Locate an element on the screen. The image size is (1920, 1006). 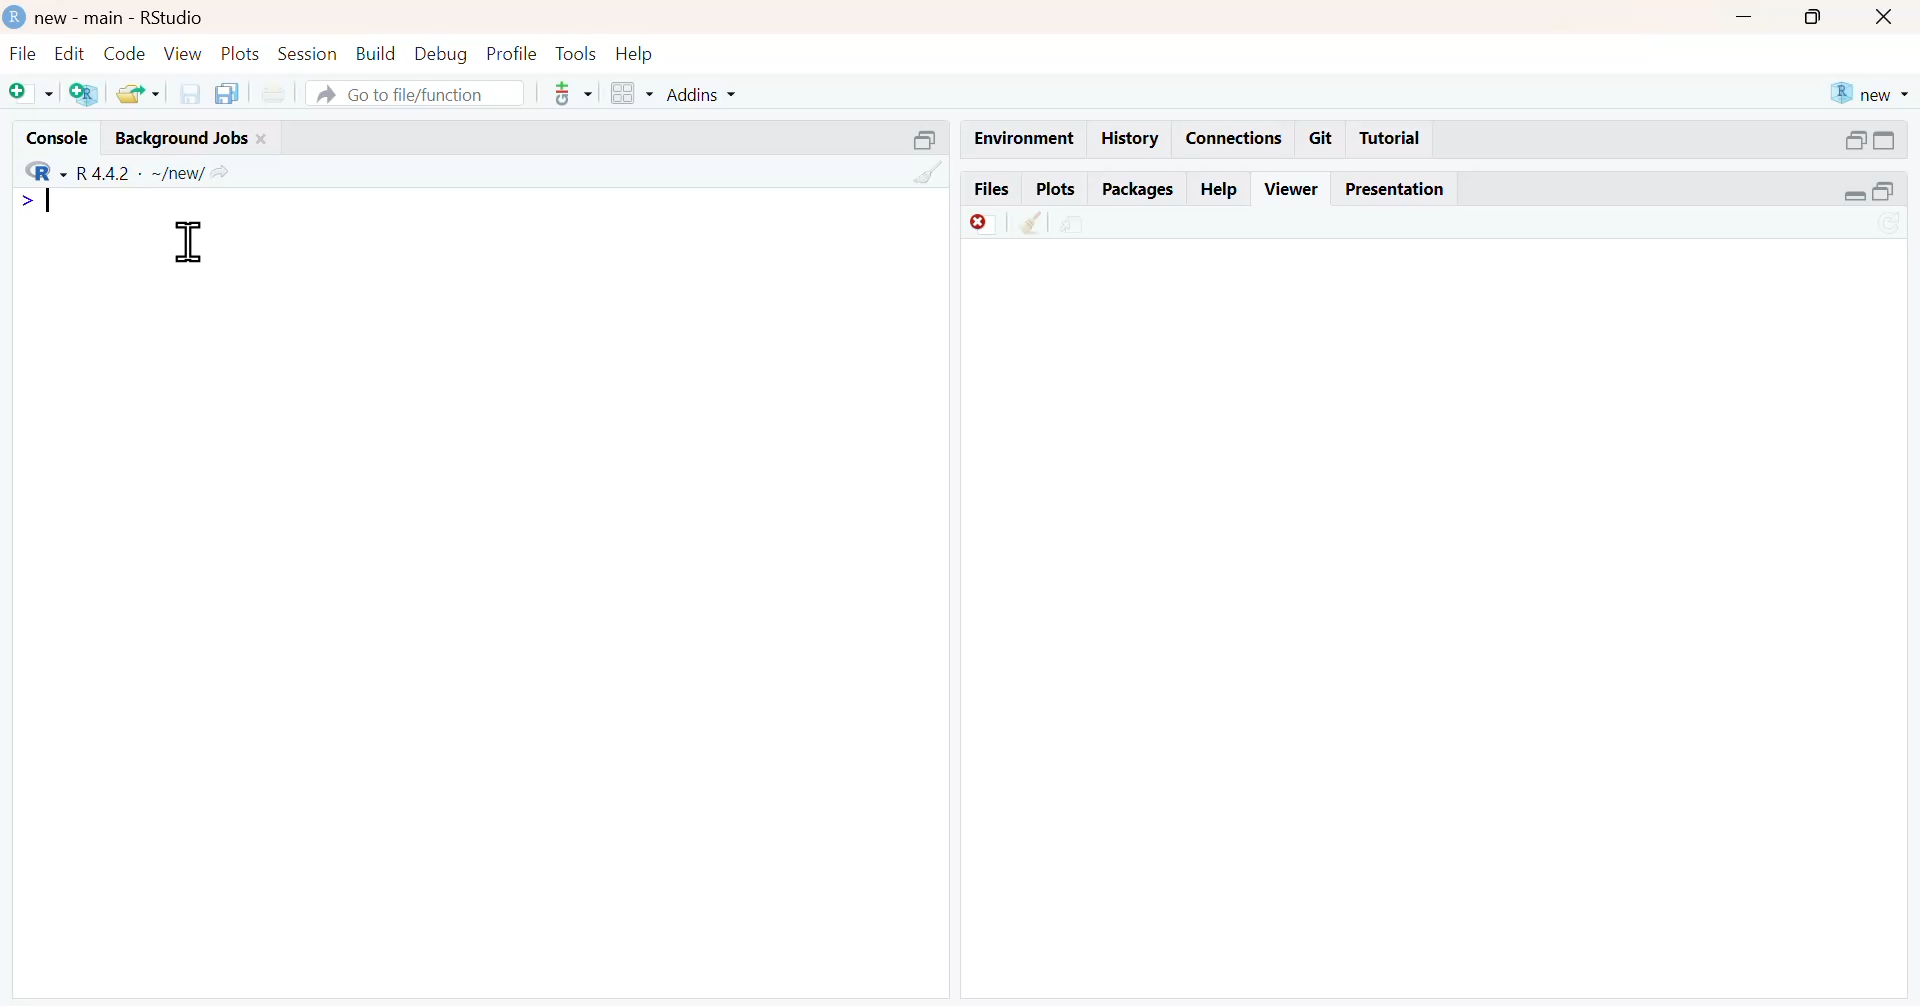
plots is located at coordinates (1055, 188).